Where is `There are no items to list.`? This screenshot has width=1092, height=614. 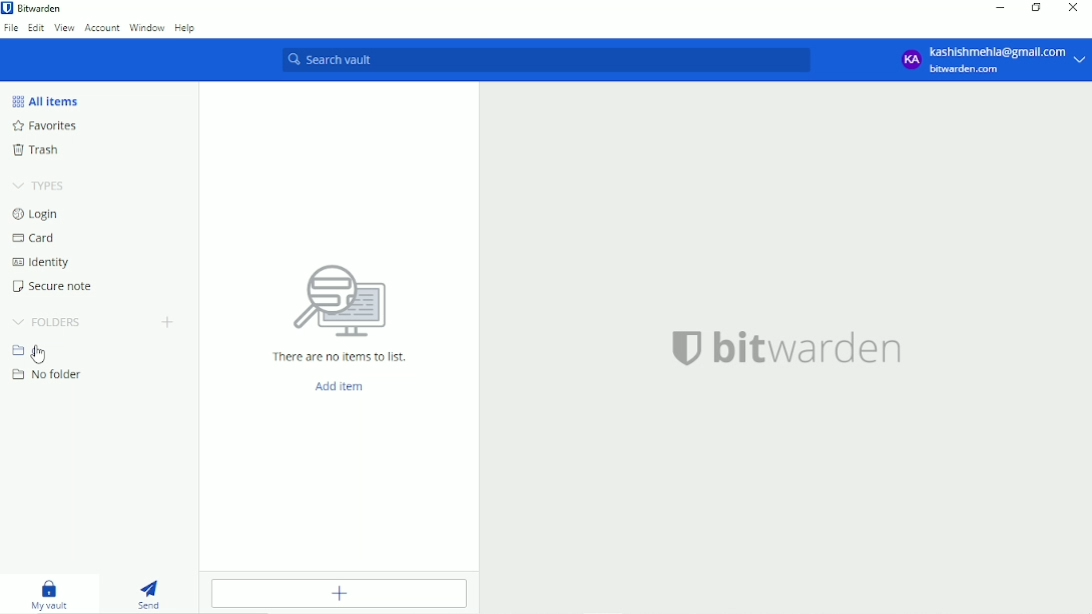
There are no items to list. is located at coordinates (340, 357).